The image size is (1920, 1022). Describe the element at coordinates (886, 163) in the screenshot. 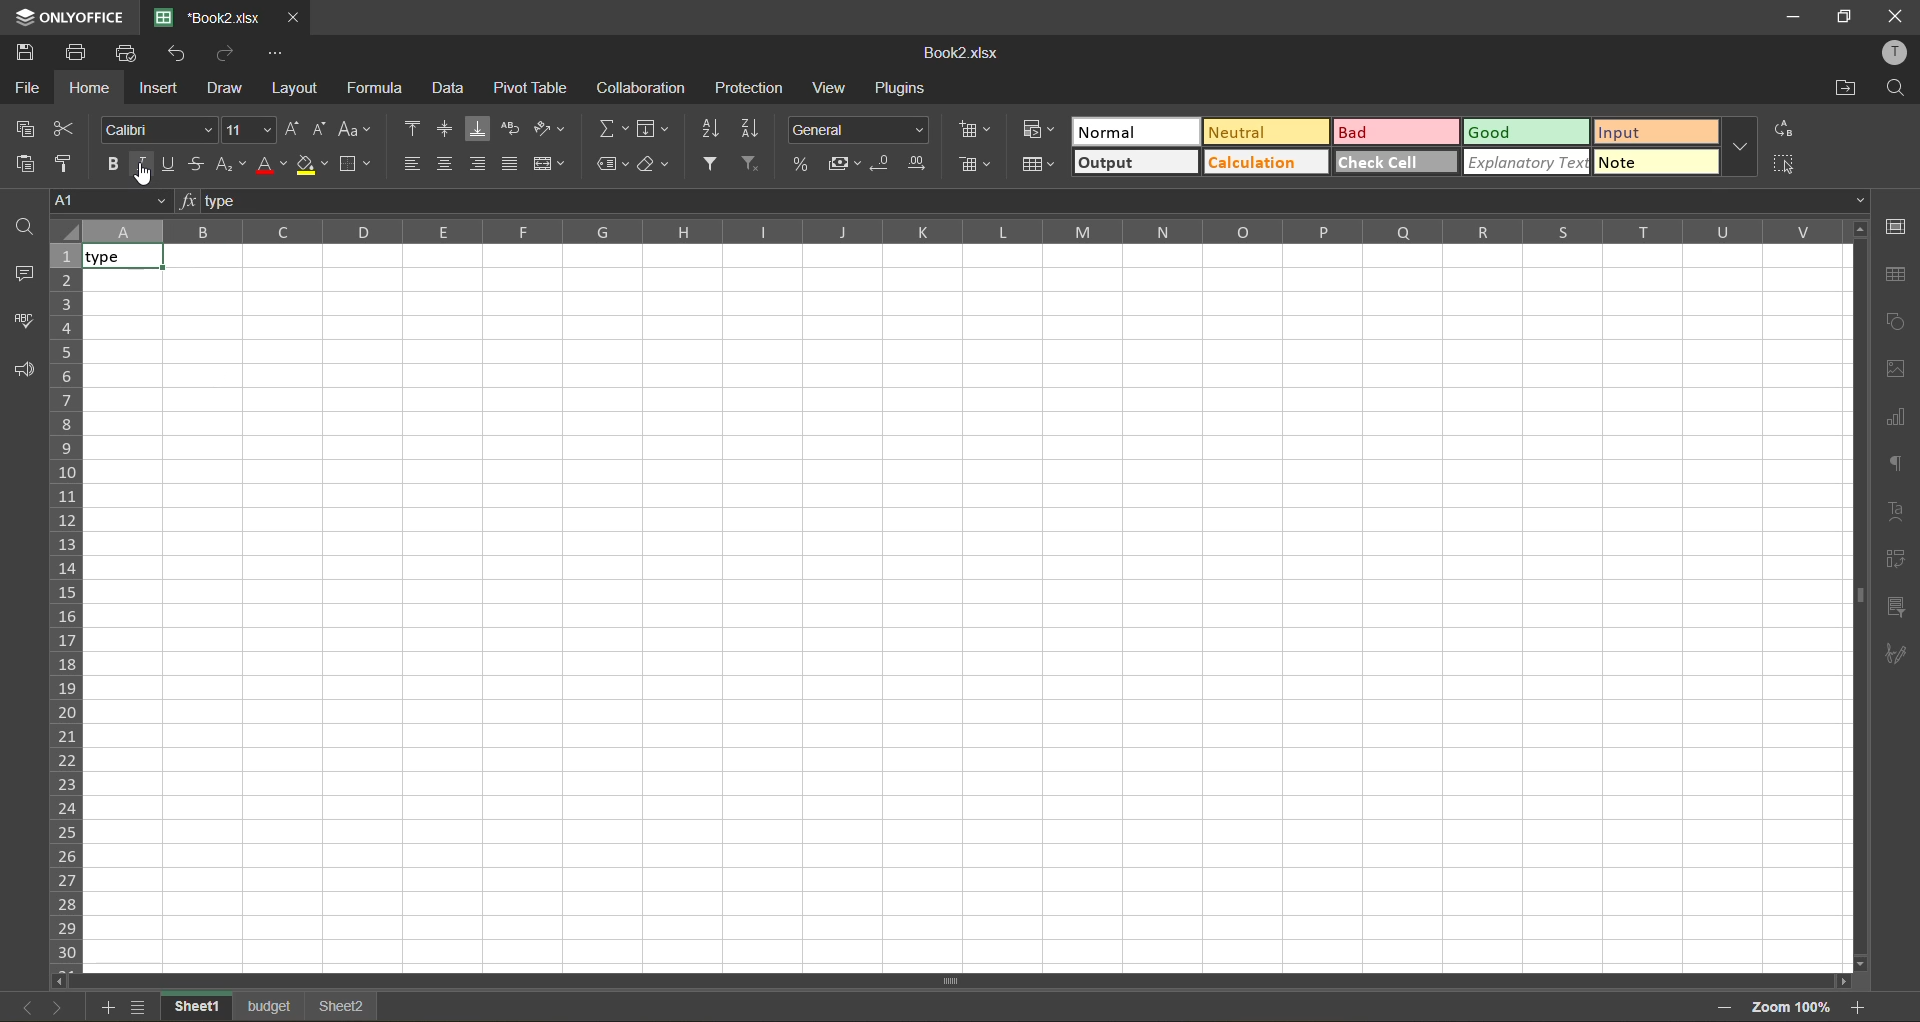

I see `decrease decimal` at that location.